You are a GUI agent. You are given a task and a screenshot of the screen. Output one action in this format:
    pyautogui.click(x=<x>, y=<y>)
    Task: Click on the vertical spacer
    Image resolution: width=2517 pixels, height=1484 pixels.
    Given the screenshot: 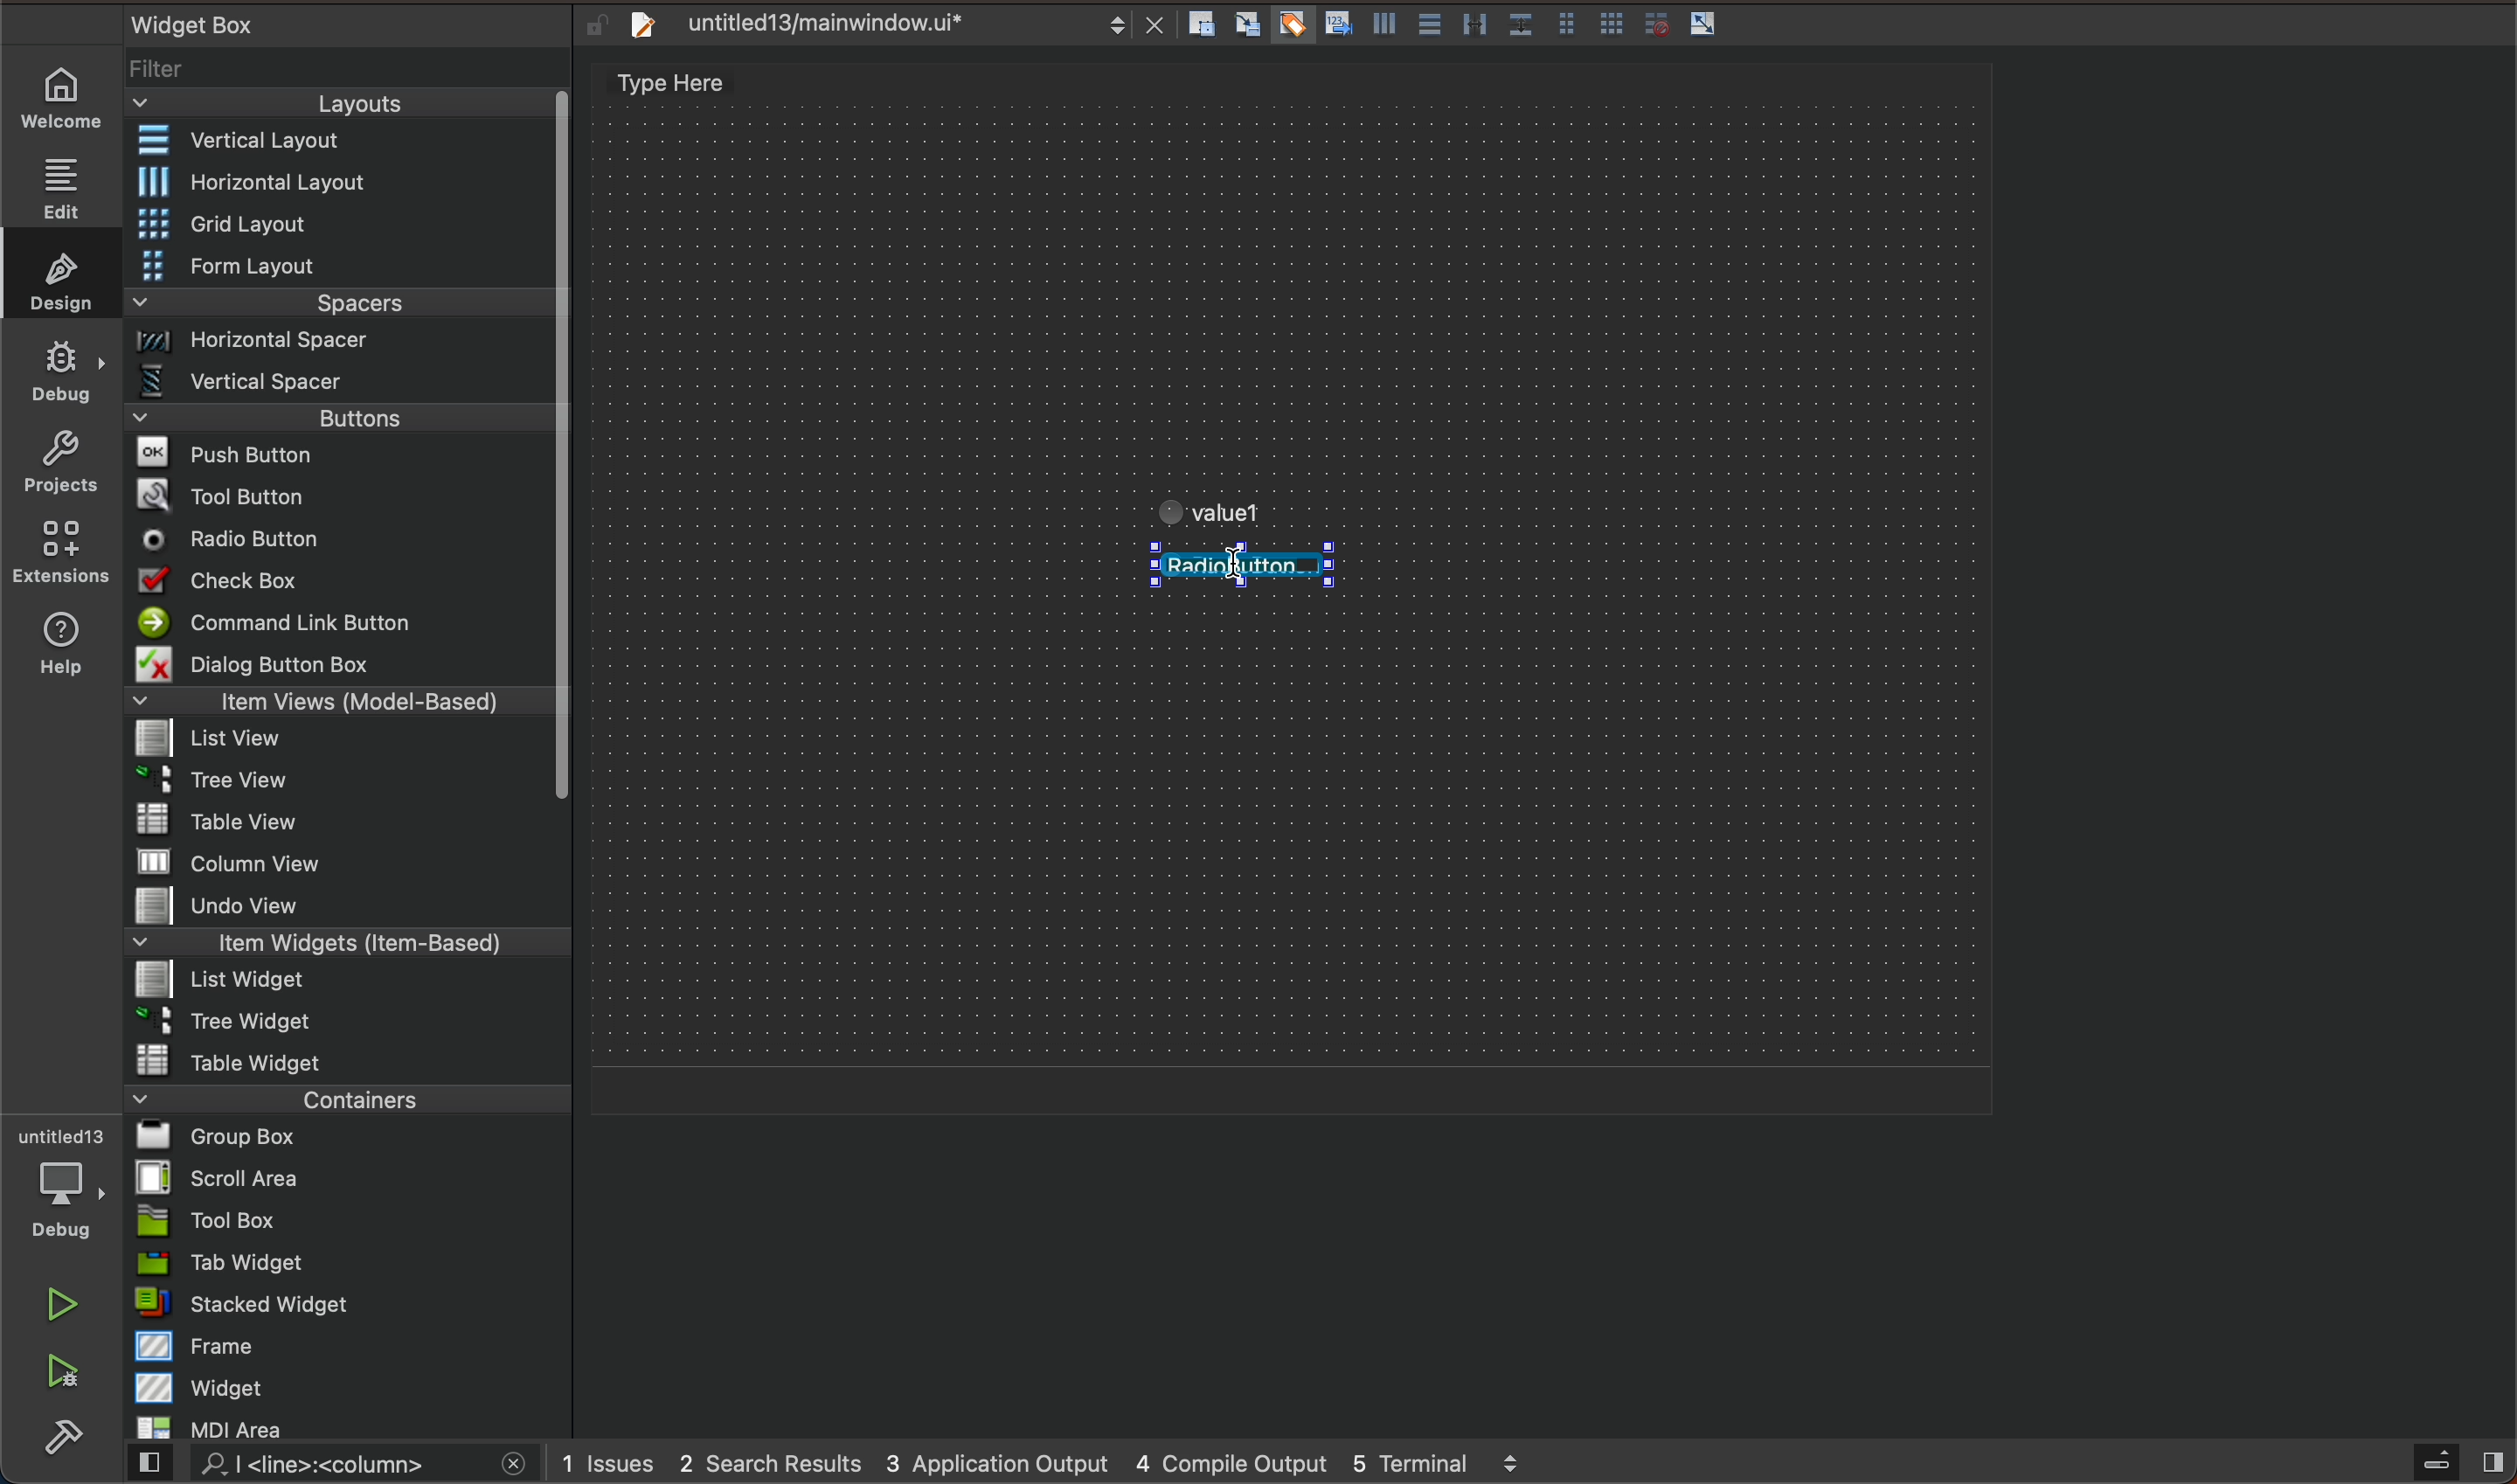 What is the action you would take?
    pyautogui.click(x=339, y=386)
    